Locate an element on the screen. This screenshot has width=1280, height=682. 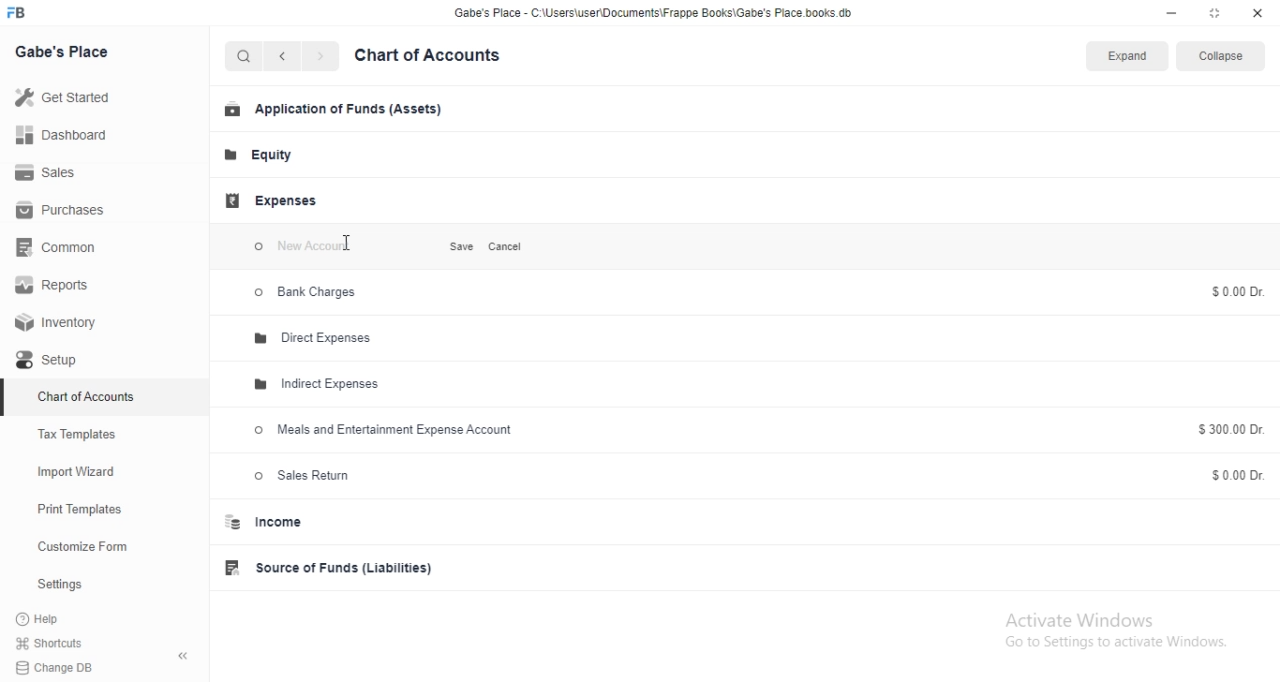
Expand is located at coordinates (1126, 58).